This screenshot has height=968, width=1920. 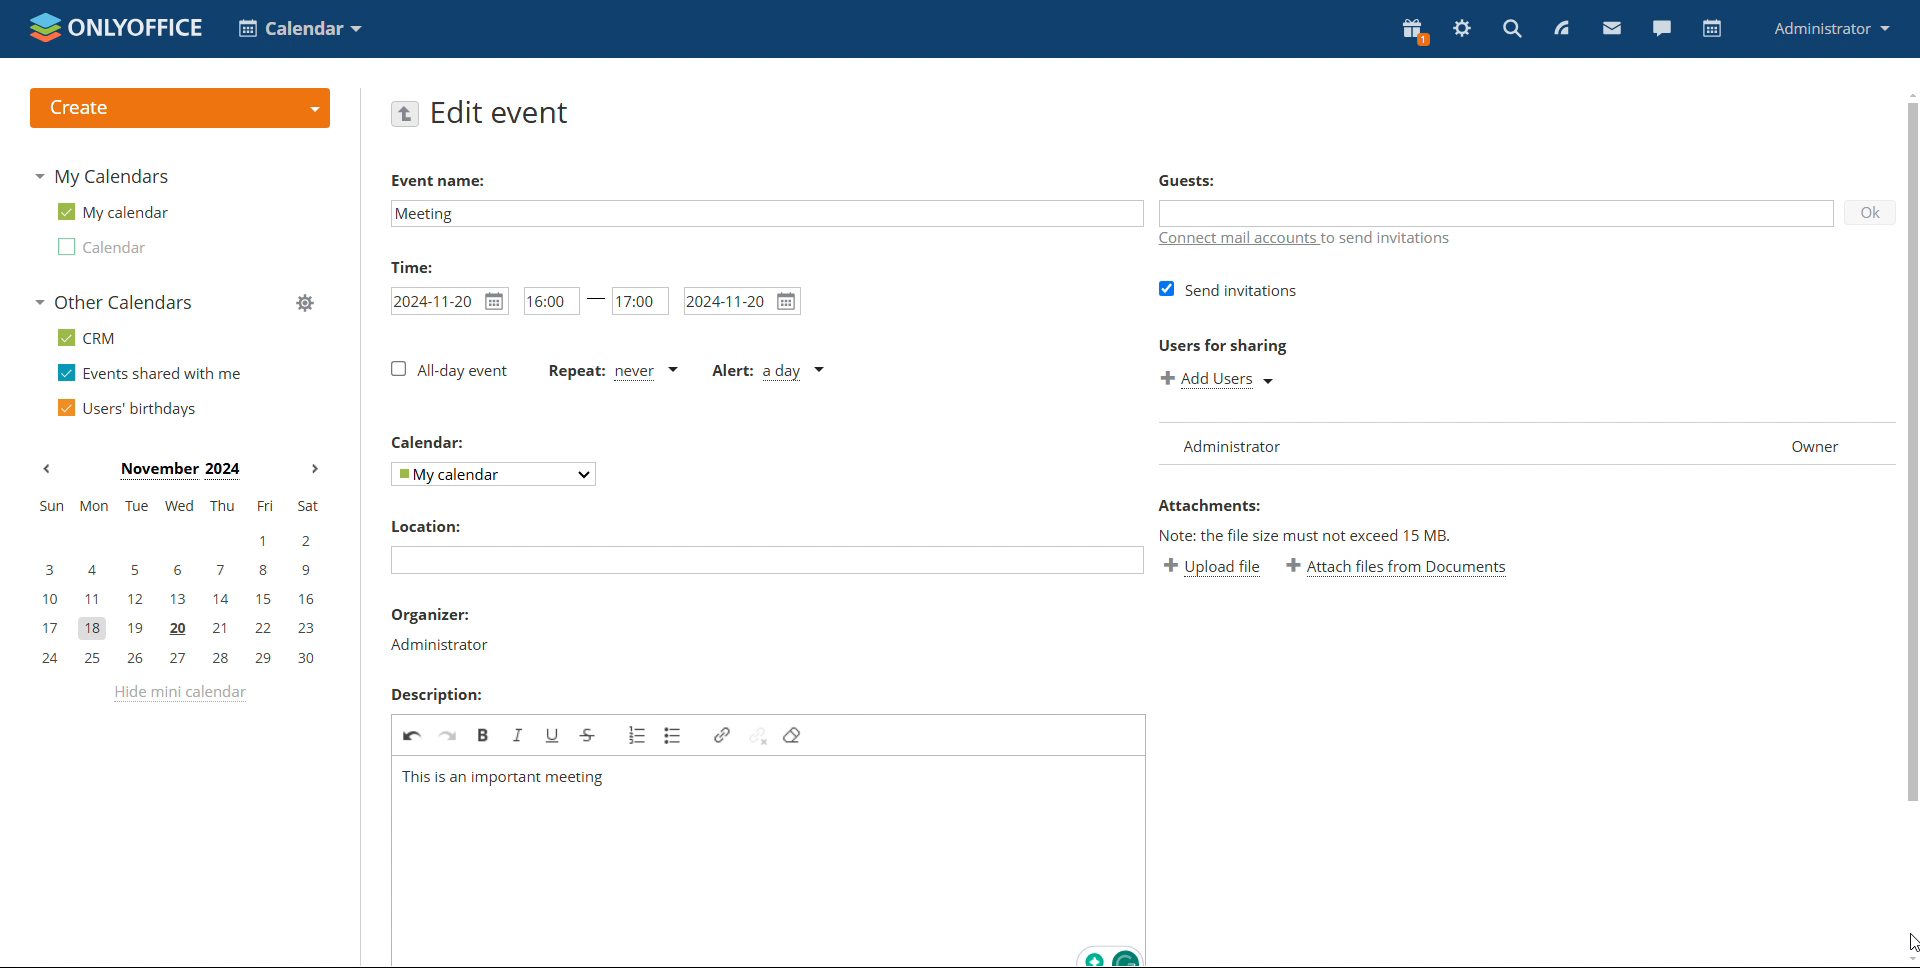 What do you see at coordinates (182, 109) in the screenshot?
I see `create` at bounding box center [182, 109].